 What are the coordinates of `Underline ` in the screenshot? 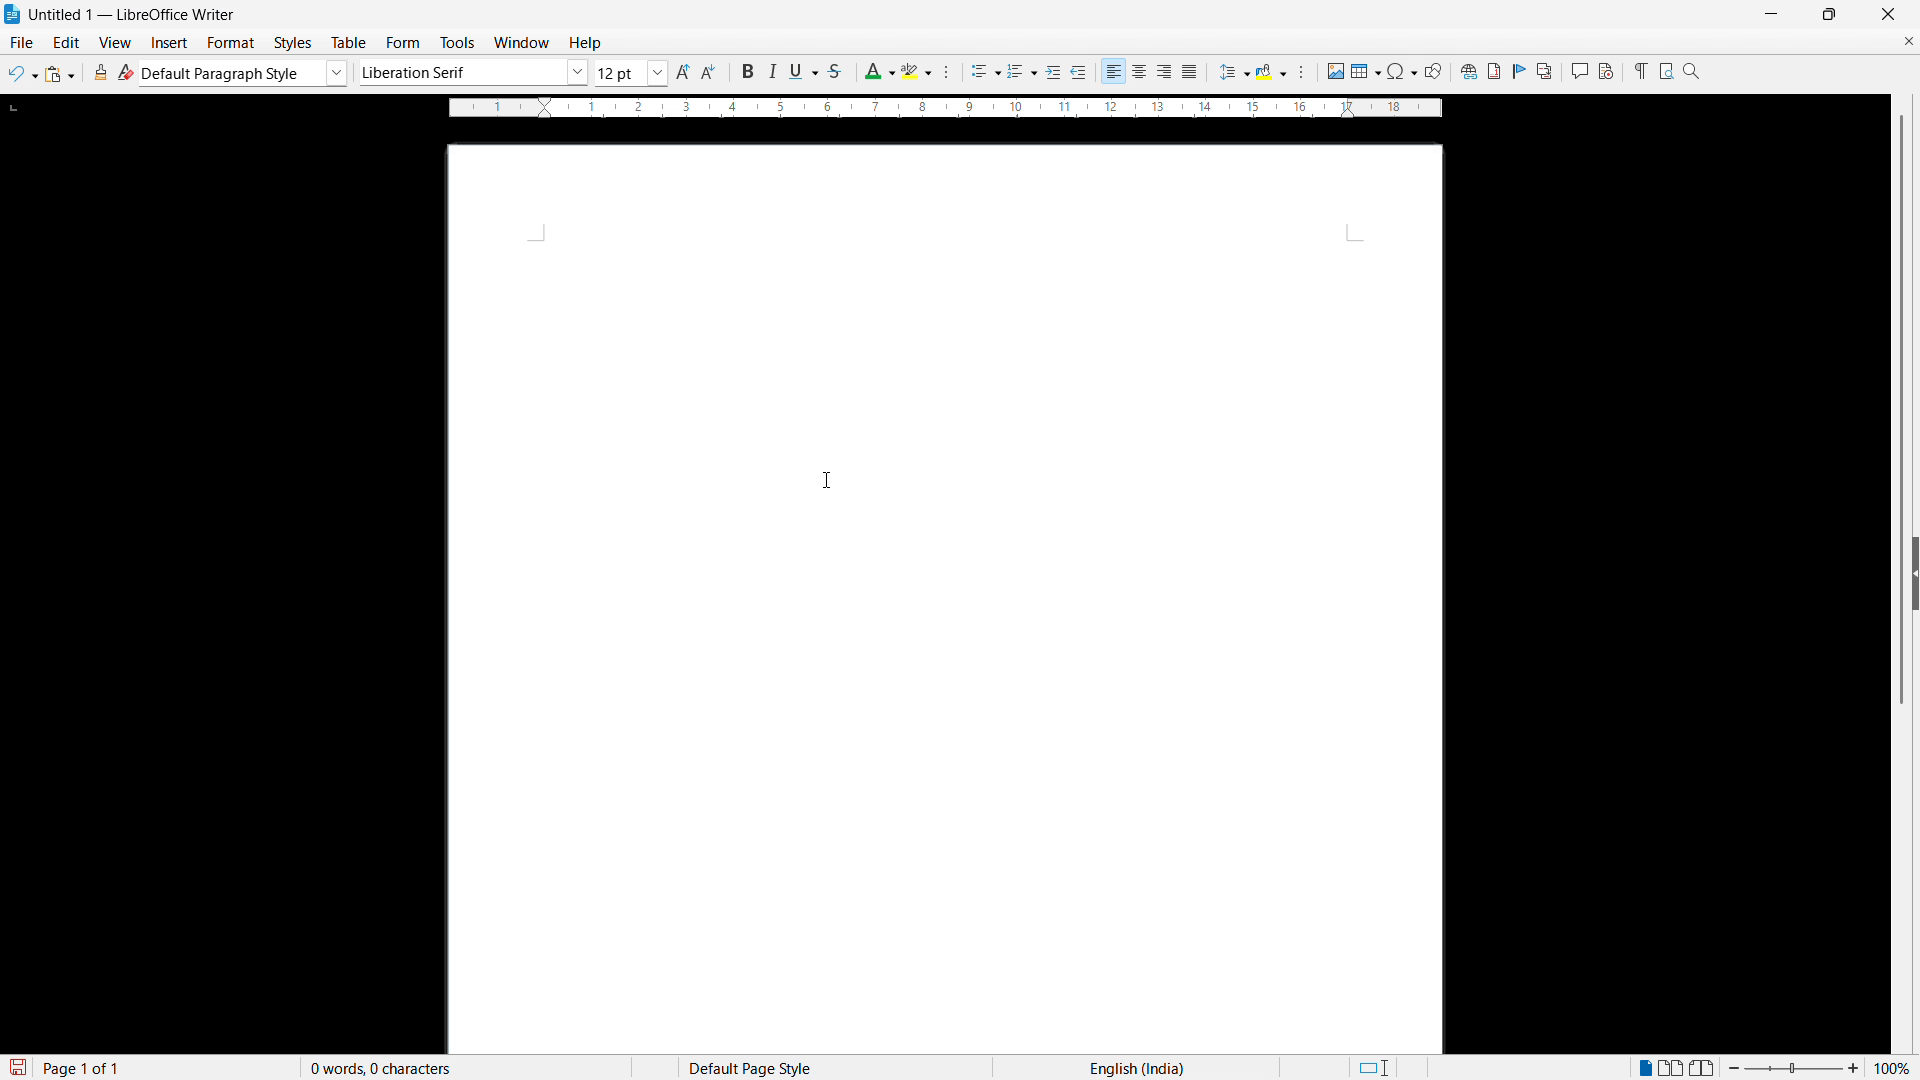 It's located at (803, 70).